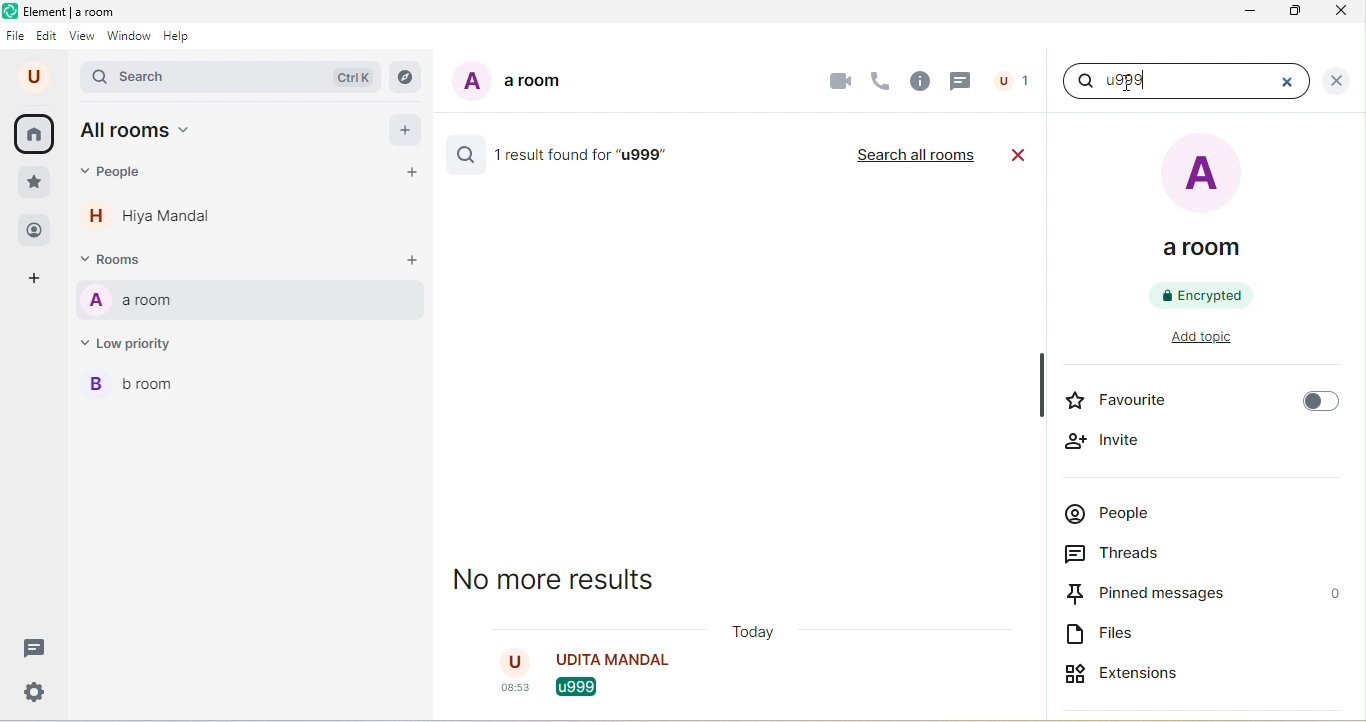 The height and width of the screenshot is (722, 1366). What do you see at coordinates (1013, 79) in the screenshot?
I see `people` at bounding box center [1013, 79].